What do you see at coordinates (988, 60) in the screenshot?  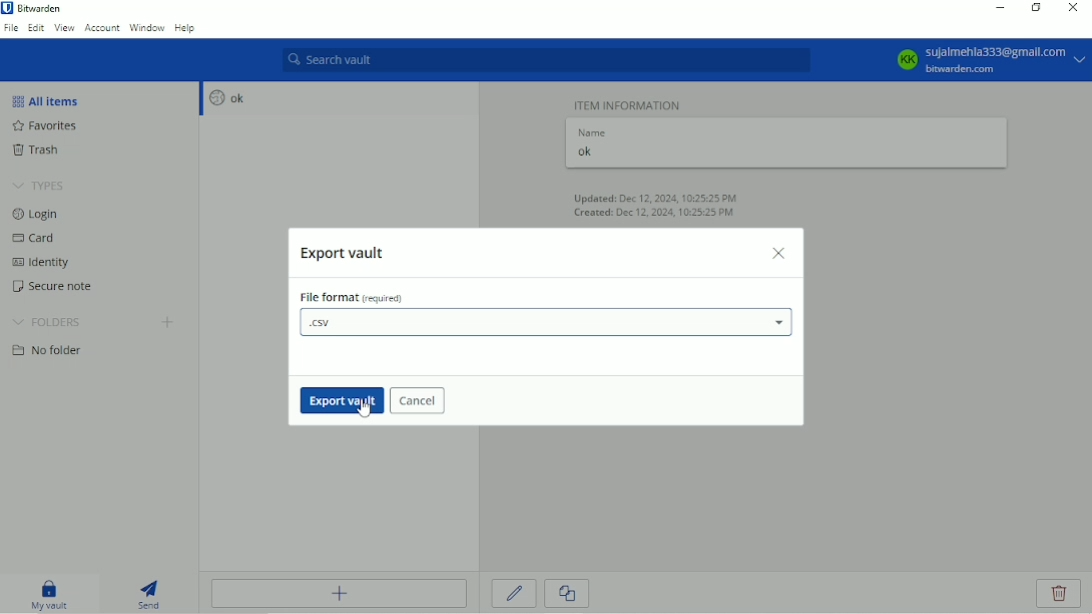 I see `KK sujalmehla333@gmail.com       bitwarden.com` at bounding box center [988, 60].